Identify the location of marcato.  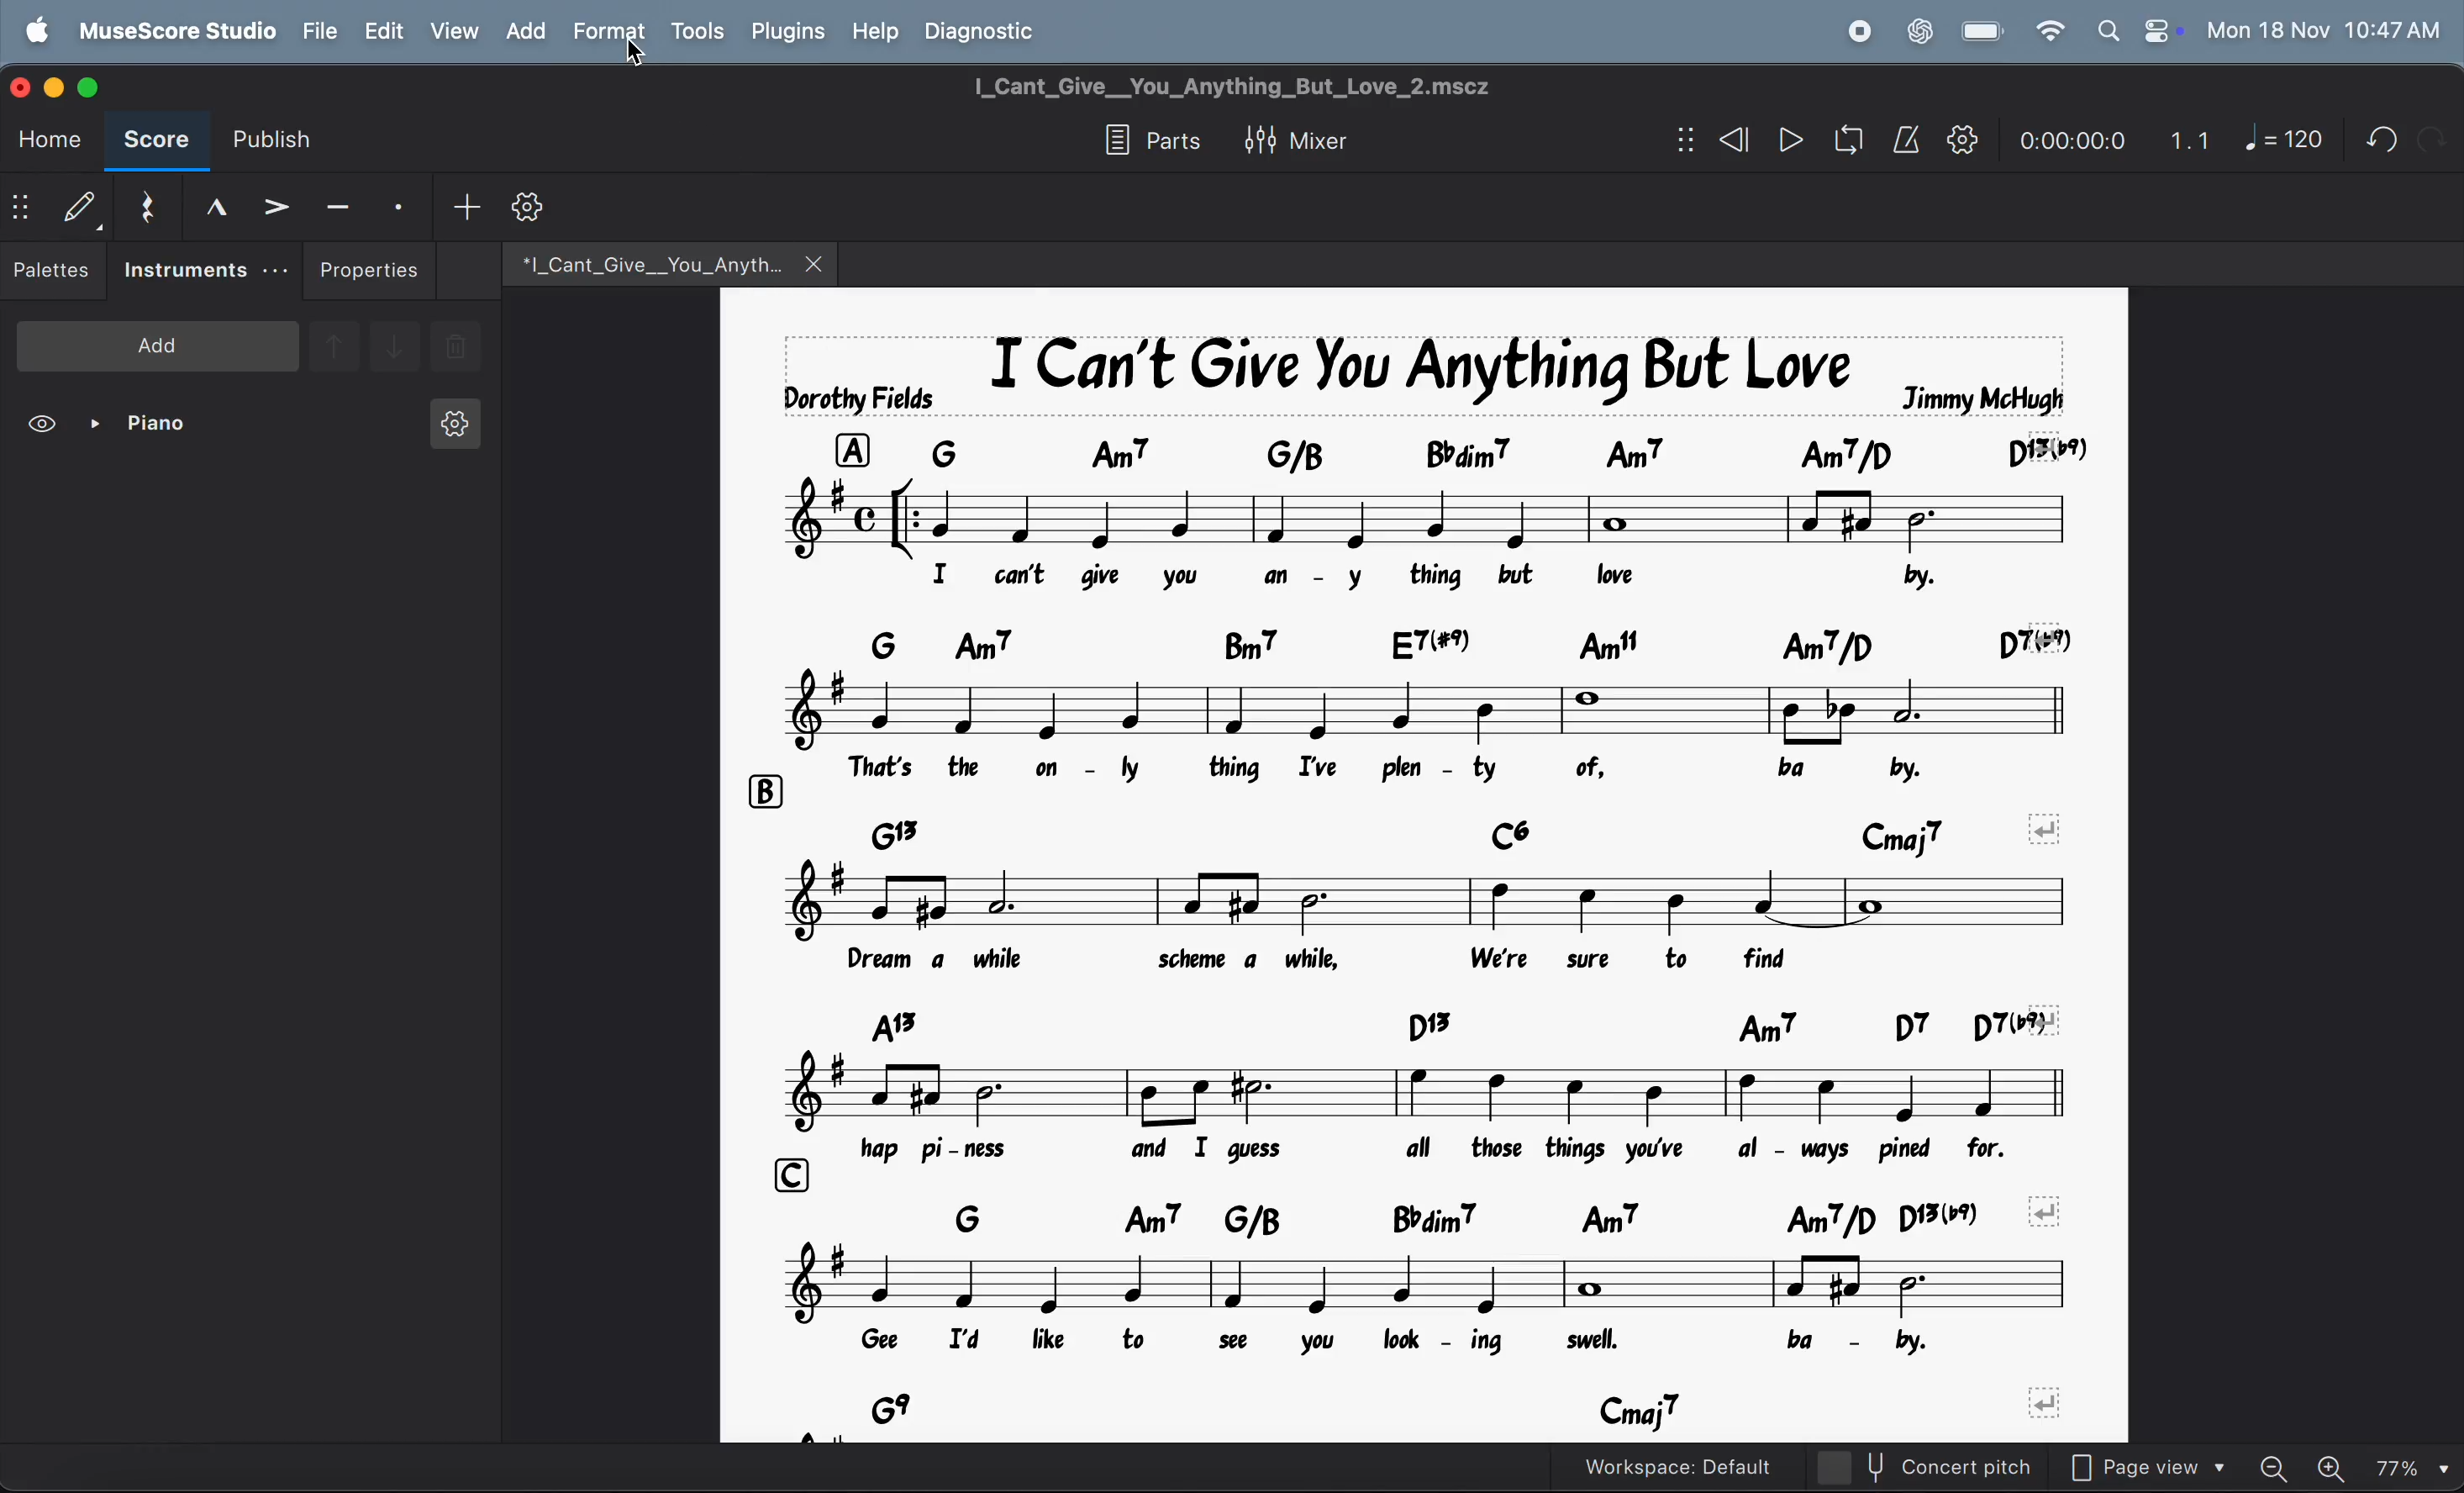
(208, 206).